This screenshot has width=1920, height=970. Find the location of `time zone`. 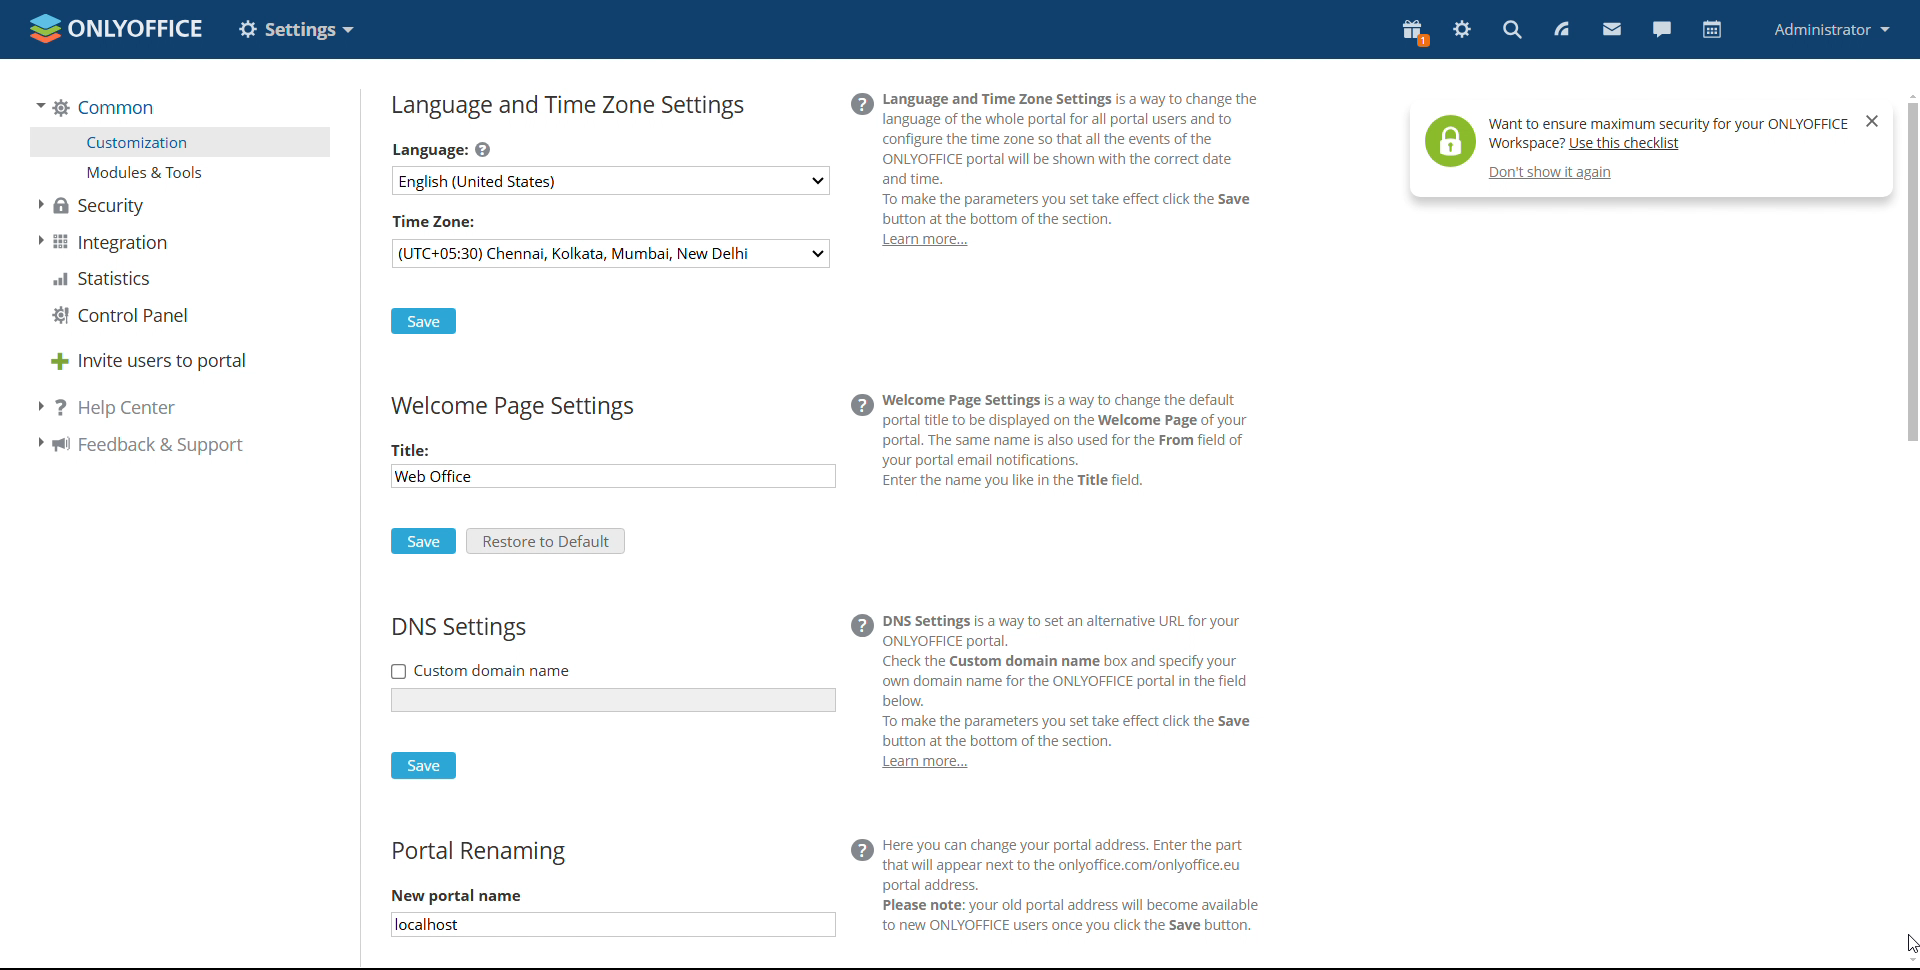

time zone is located at coordinates (437, 219).